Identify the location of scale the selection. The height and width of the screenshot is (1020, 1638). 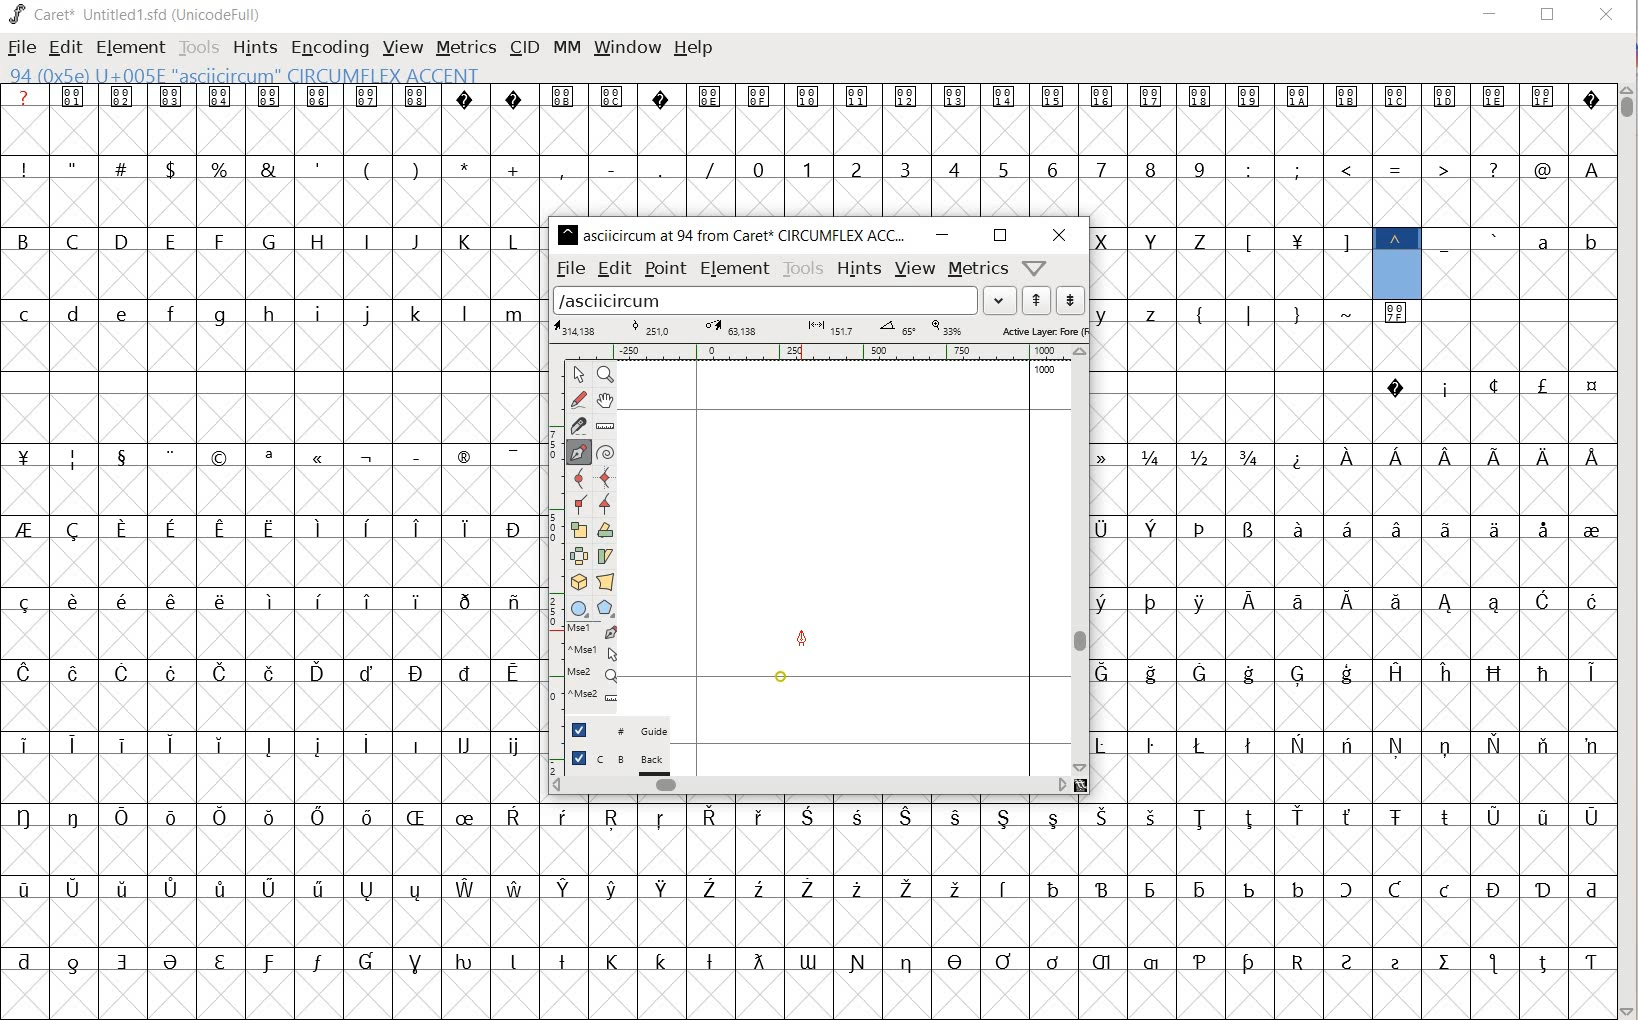
(578, 530).